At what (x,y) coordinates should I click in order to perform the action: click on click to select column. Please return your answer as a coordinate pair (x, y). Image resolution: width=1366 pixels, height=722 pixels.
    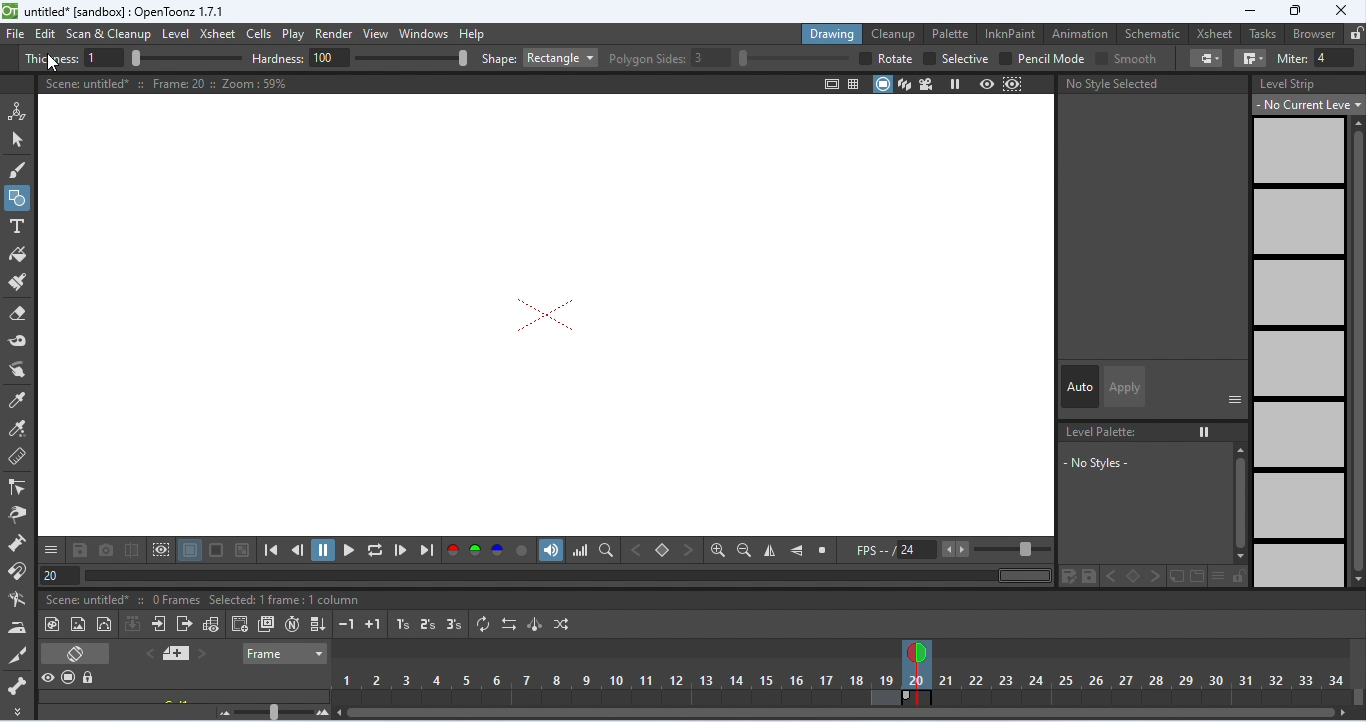
    Looking at the image, I should click on (243, 697).